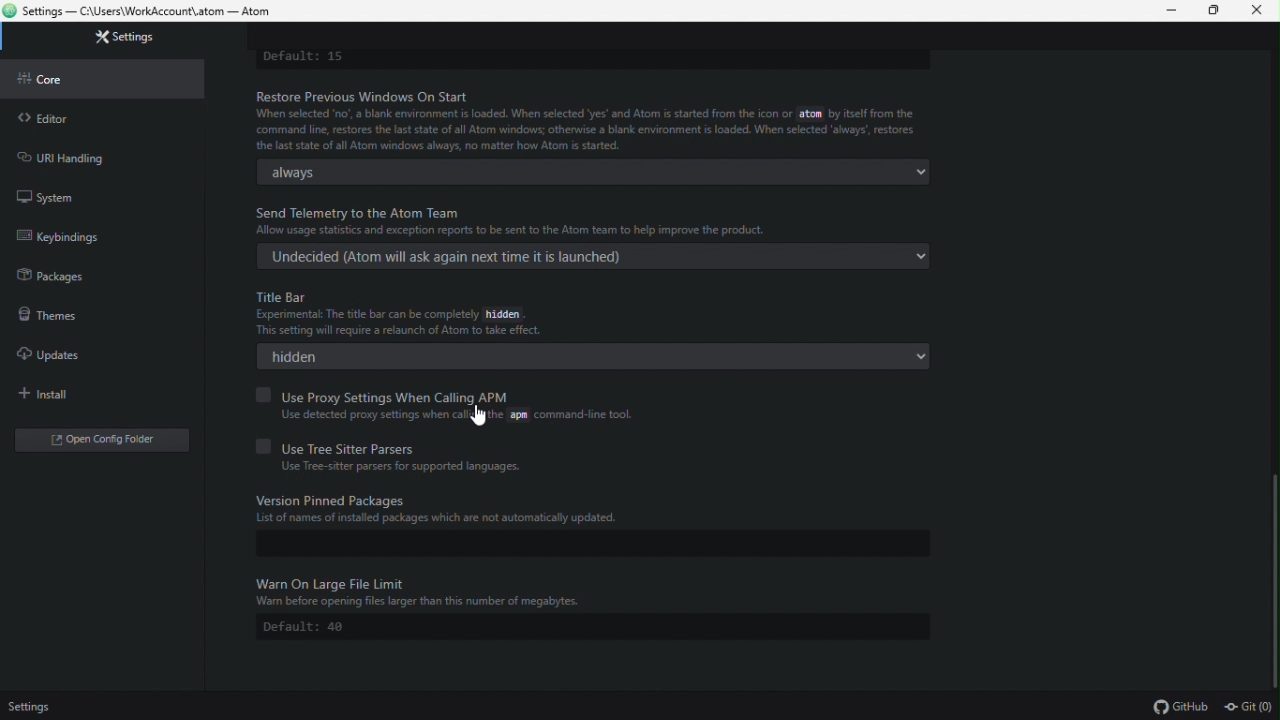 This screenshot has width=1280, height=720. Describe the element at coordinates (404, 467) in the screenshot. I see `Use Tree-sitter parsers for supported languages.` at that location.